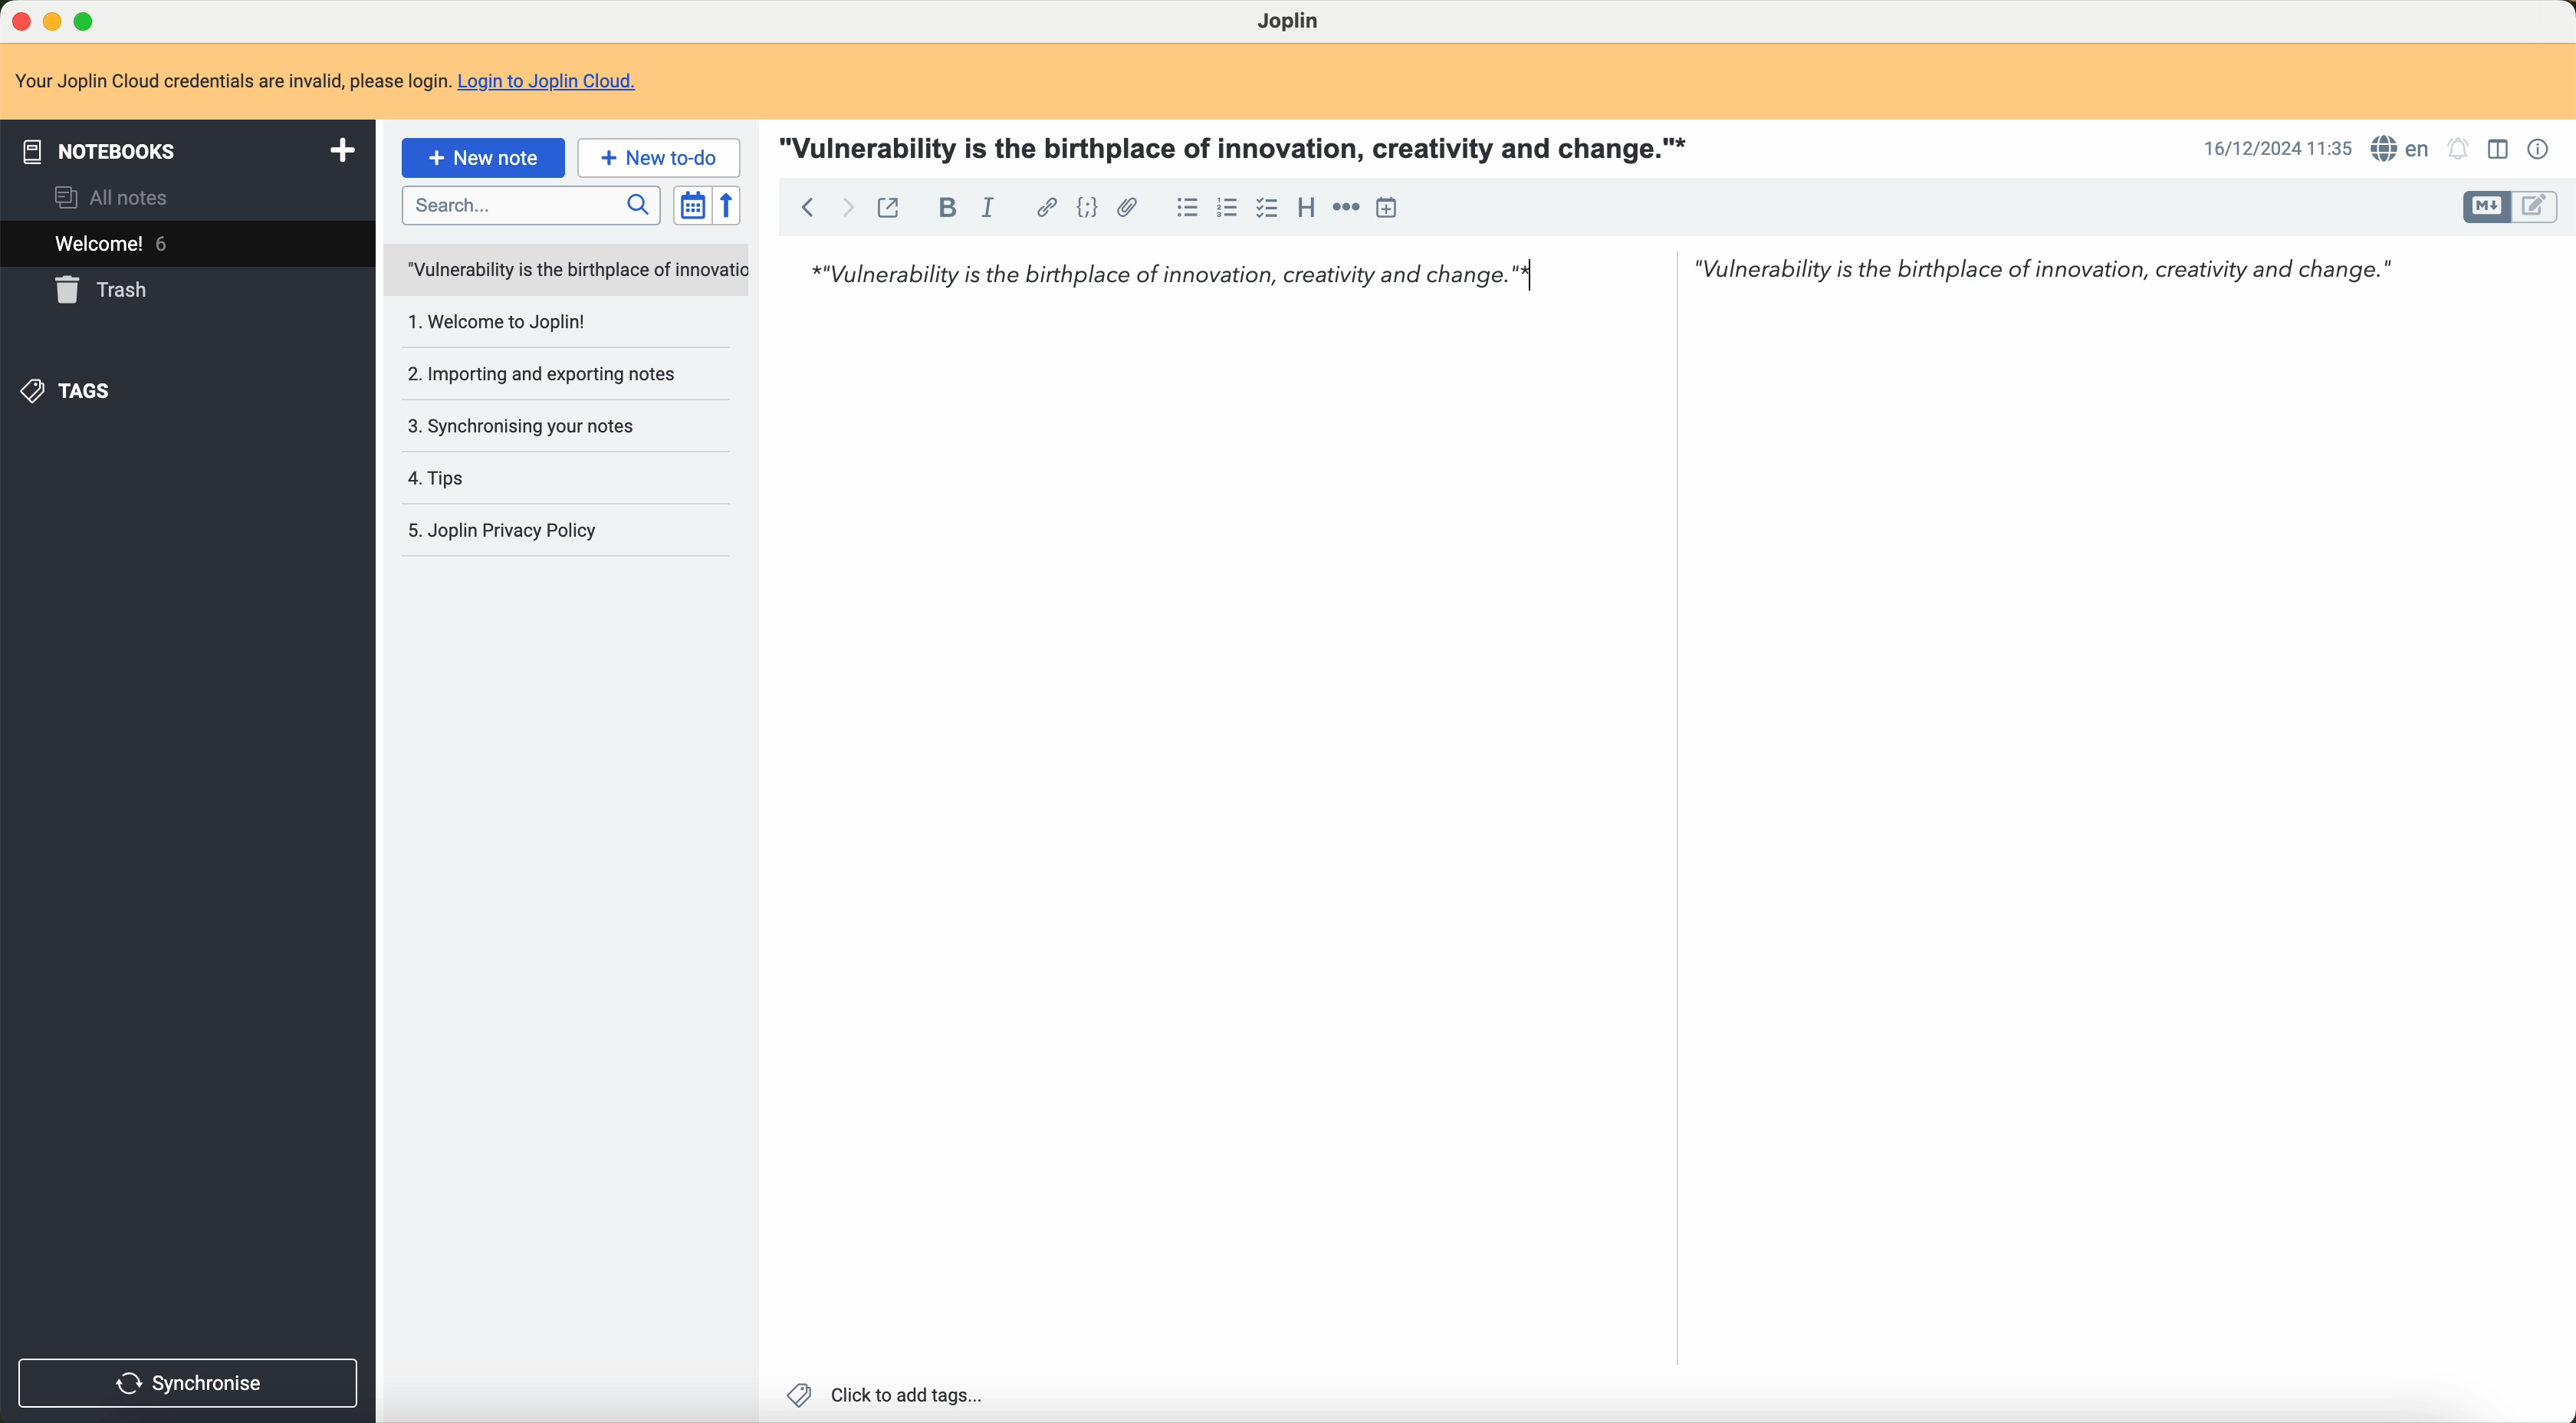 This screenshot has width=2576, height=1423. What do you see at coordinates (1302, 208) in the screenshot?
I see `heading` at bounding box center [1302, 208].